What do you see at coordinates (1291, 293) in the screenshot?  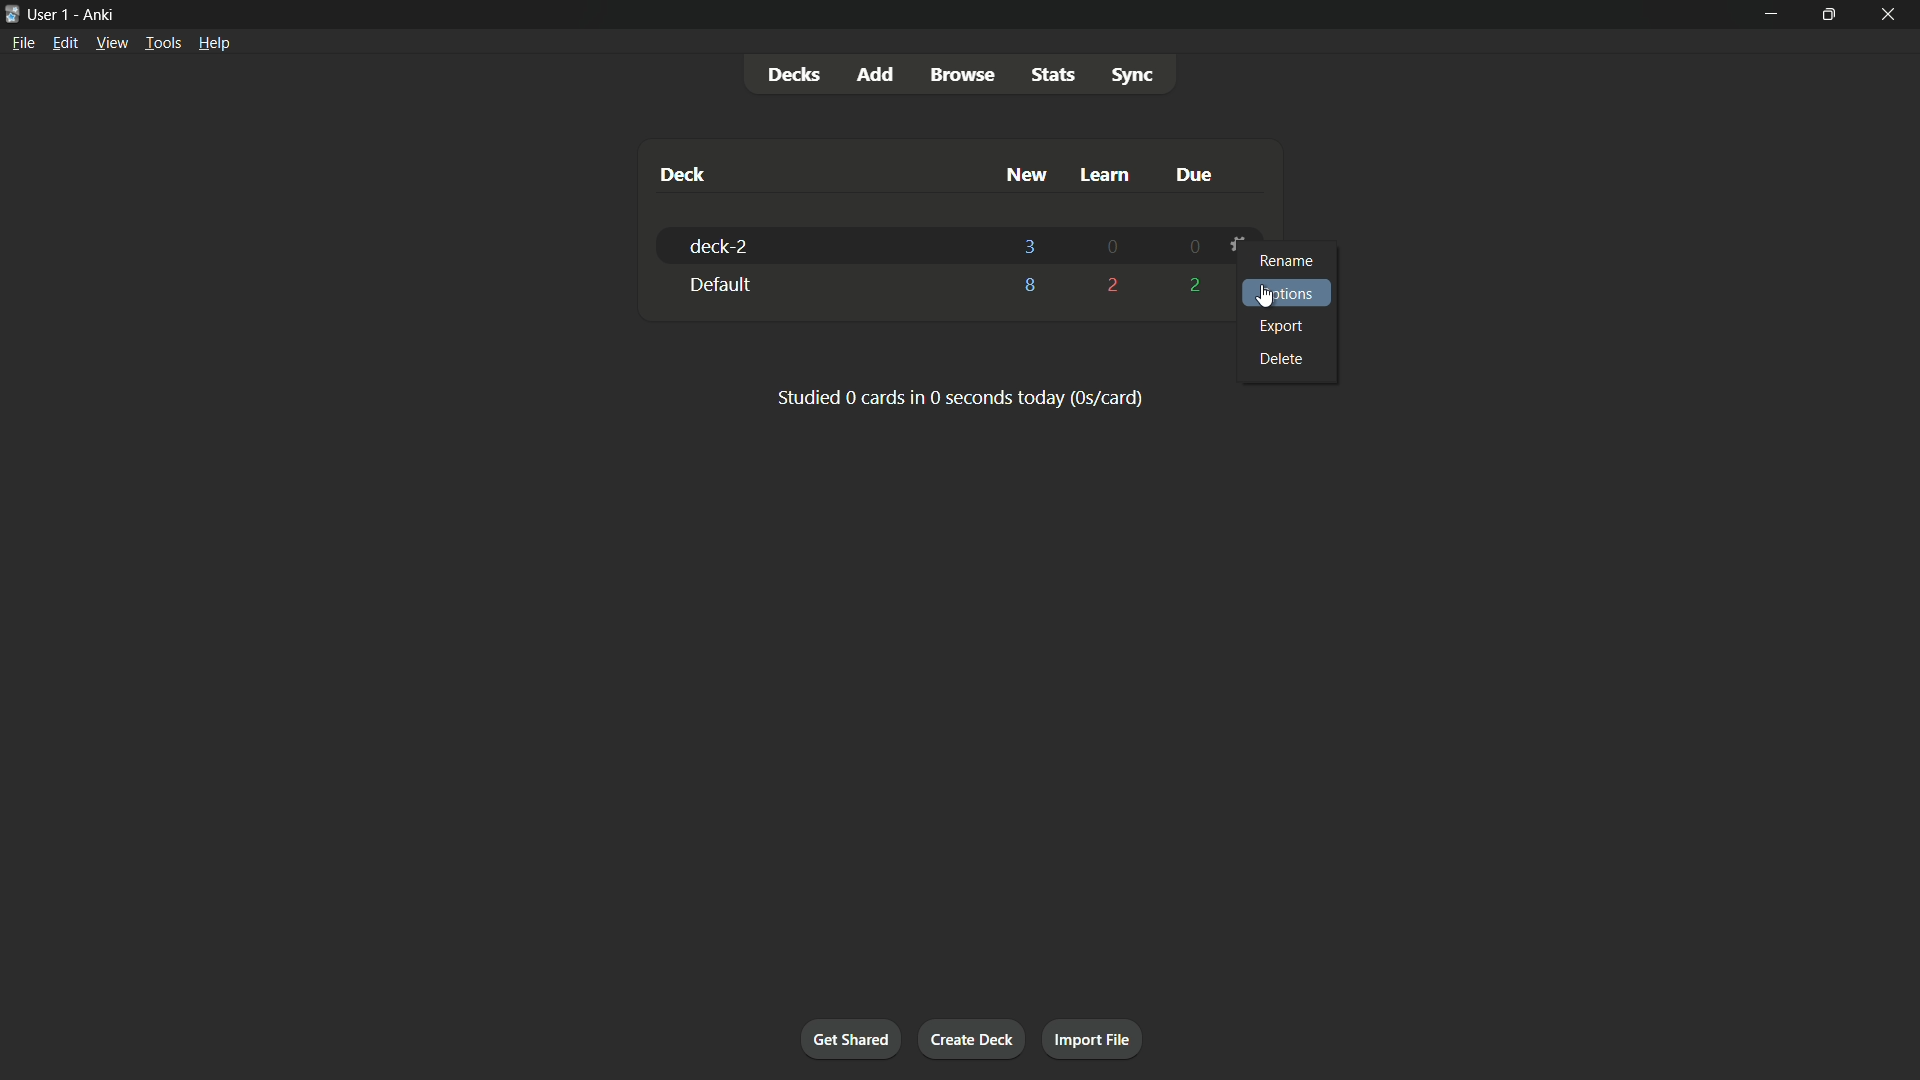 I see `options` at bounding box center [1291, 293].